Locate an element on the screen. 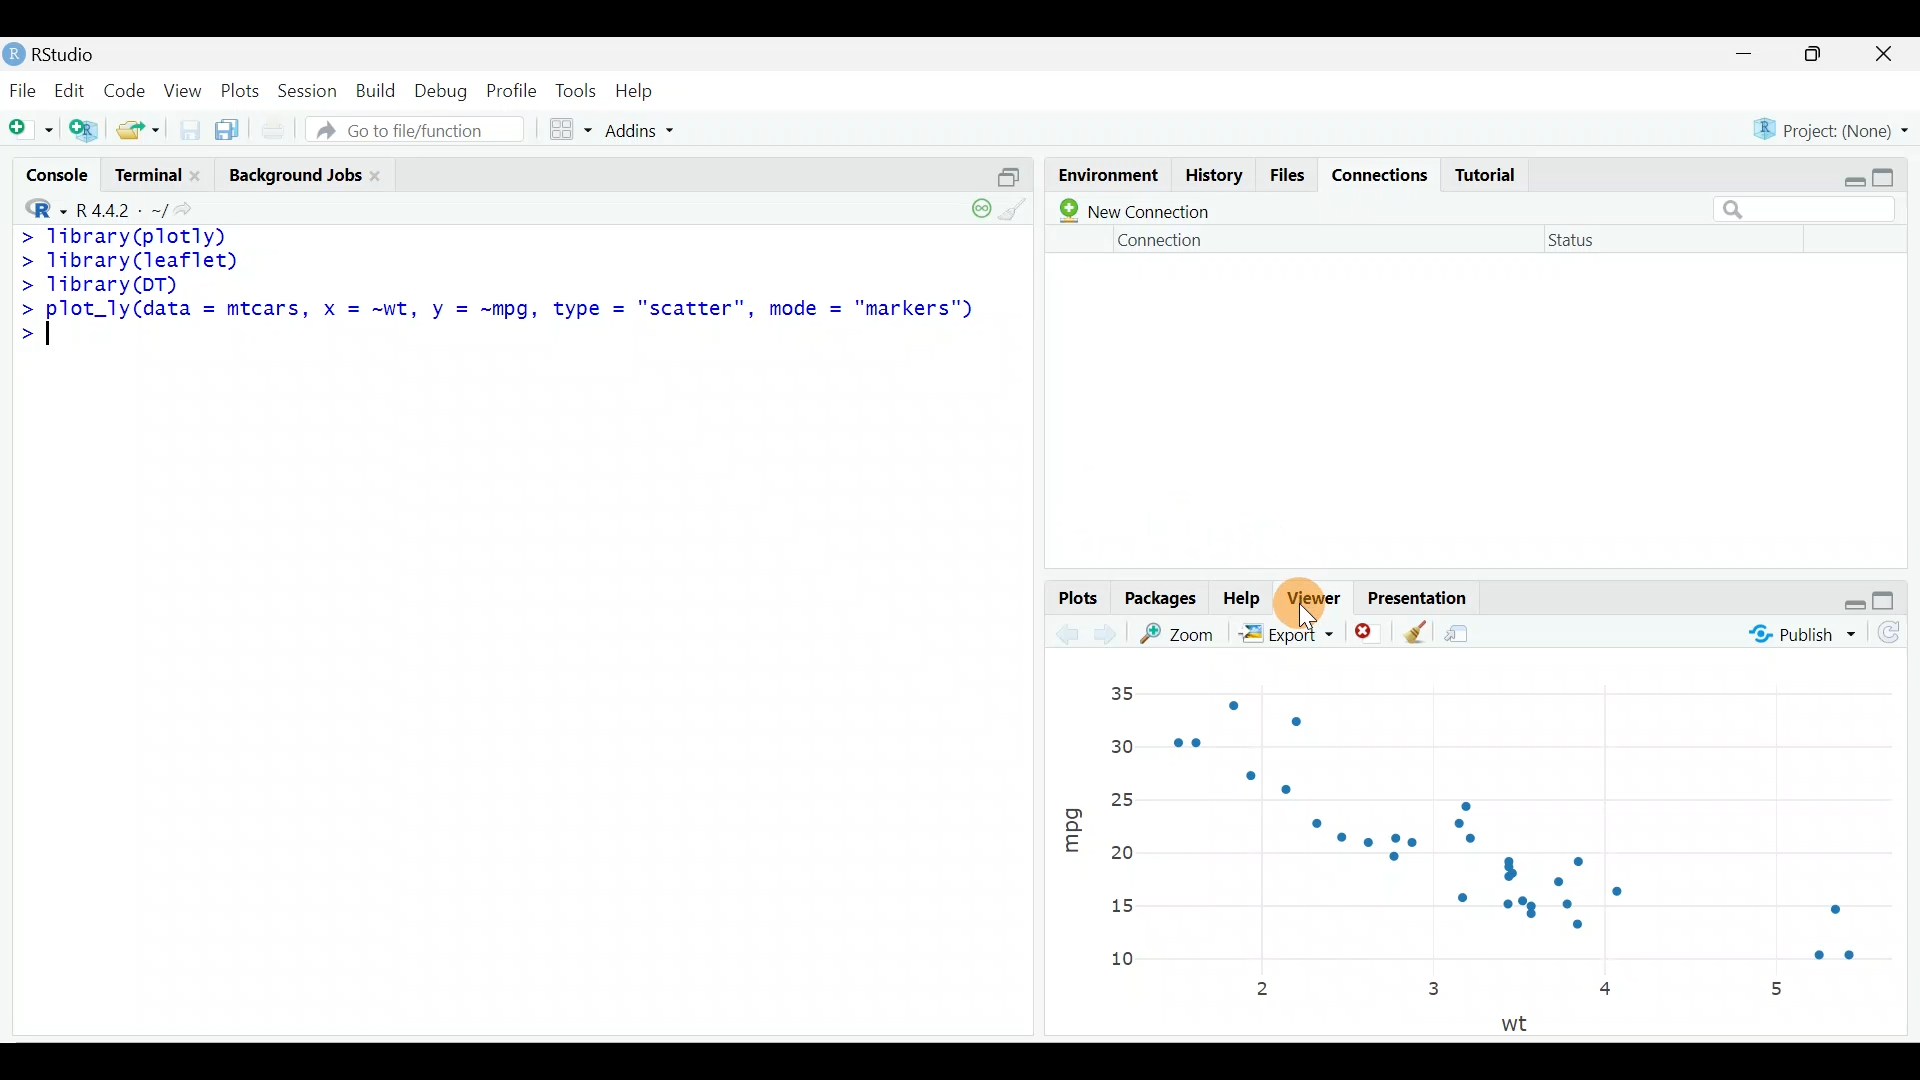 This screenshot has height=1080, width=1920. zoom is located at coordinates (1184, 637).